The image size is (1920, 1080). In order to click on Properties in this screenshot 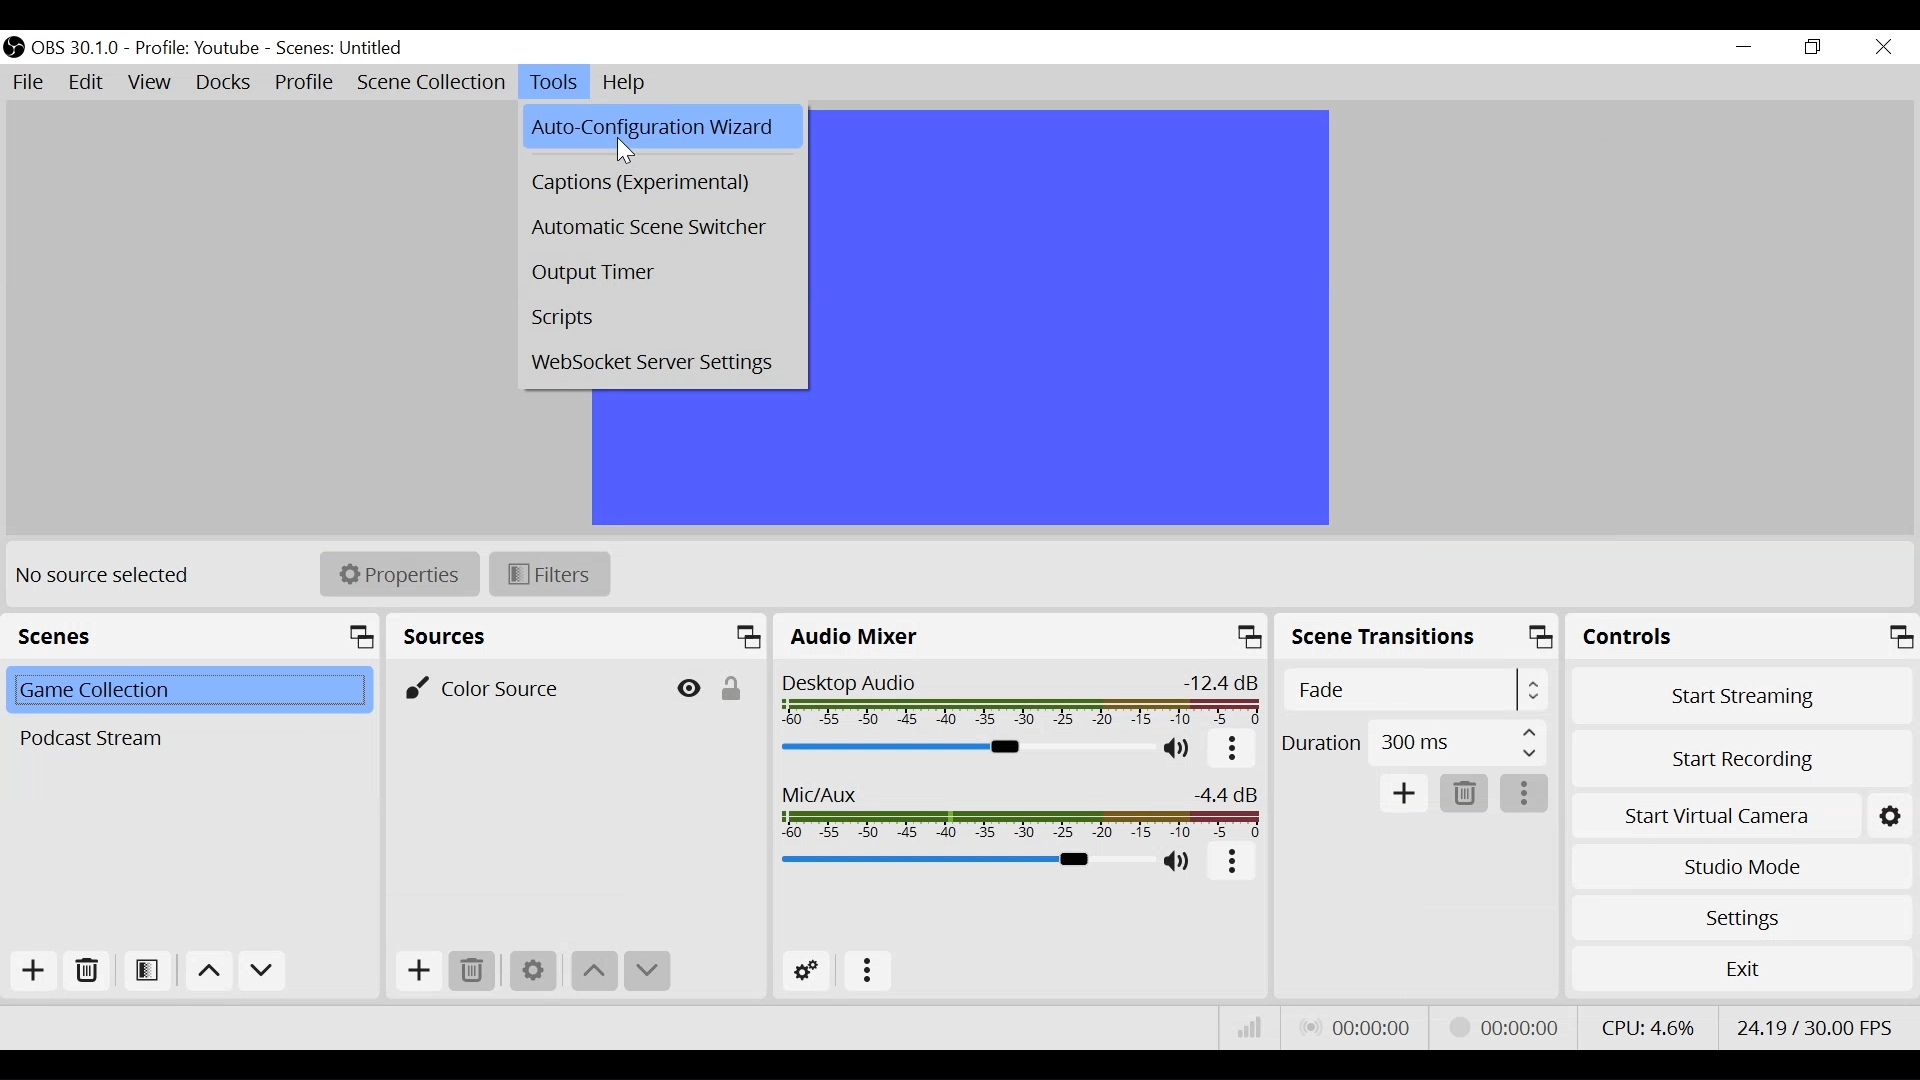, I will do `click(399, 574)`.